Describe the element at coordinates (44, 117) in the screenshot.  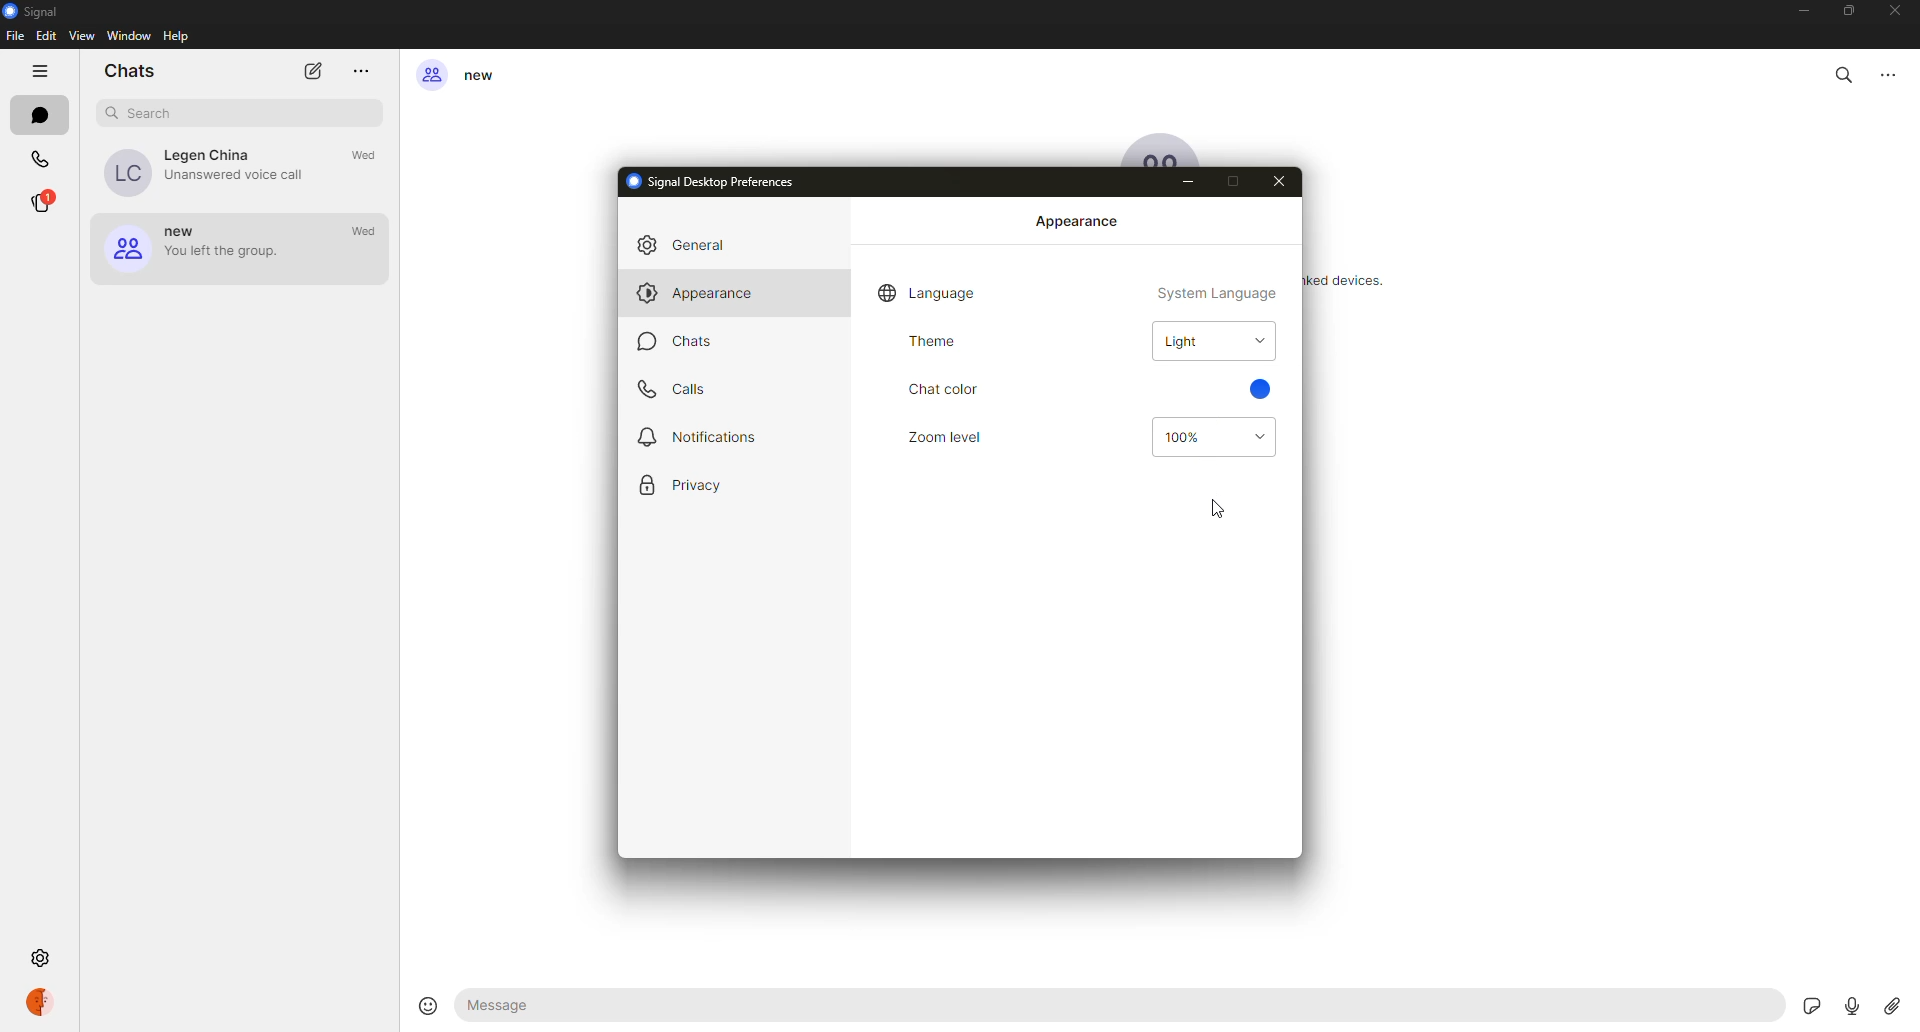
I see `chats` at that location.